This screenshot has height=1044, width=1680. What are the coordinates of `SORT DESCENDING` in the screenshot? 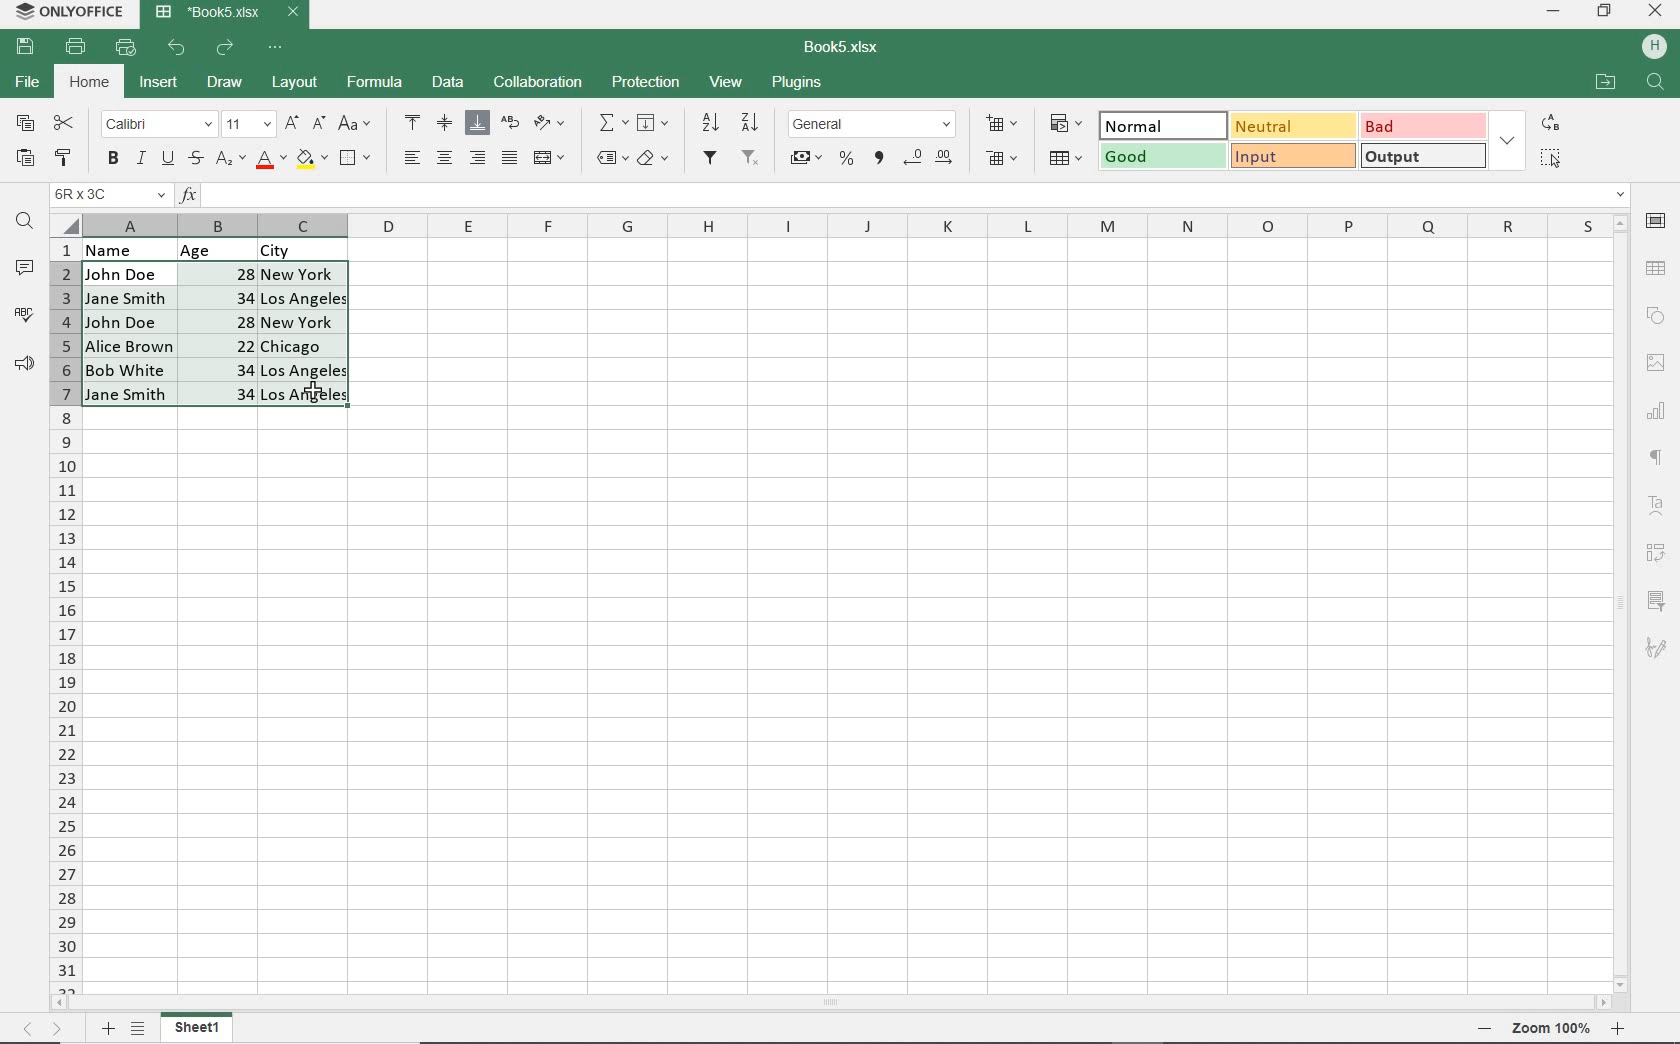 It's located at (752, 122).